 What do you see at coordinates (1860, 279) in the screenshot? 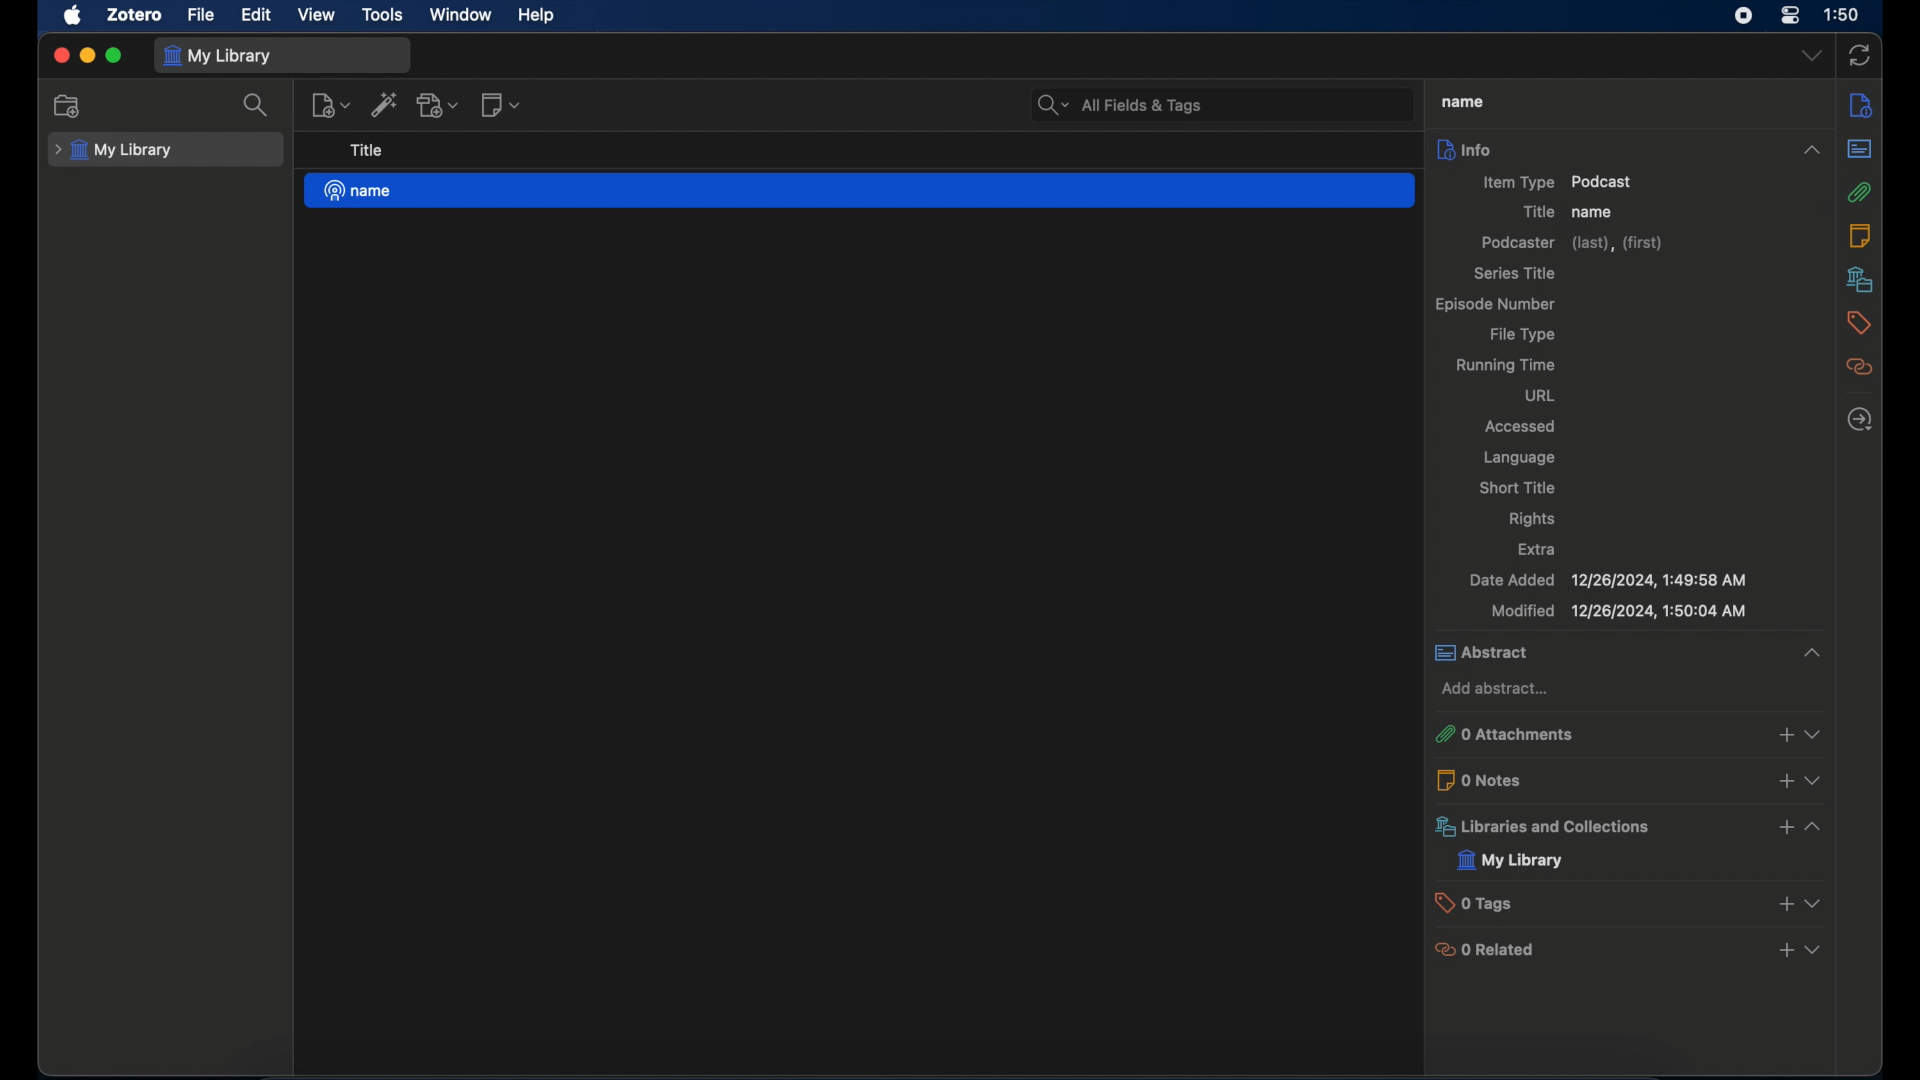
I see `libraries` at bounding box center [1860, 279].